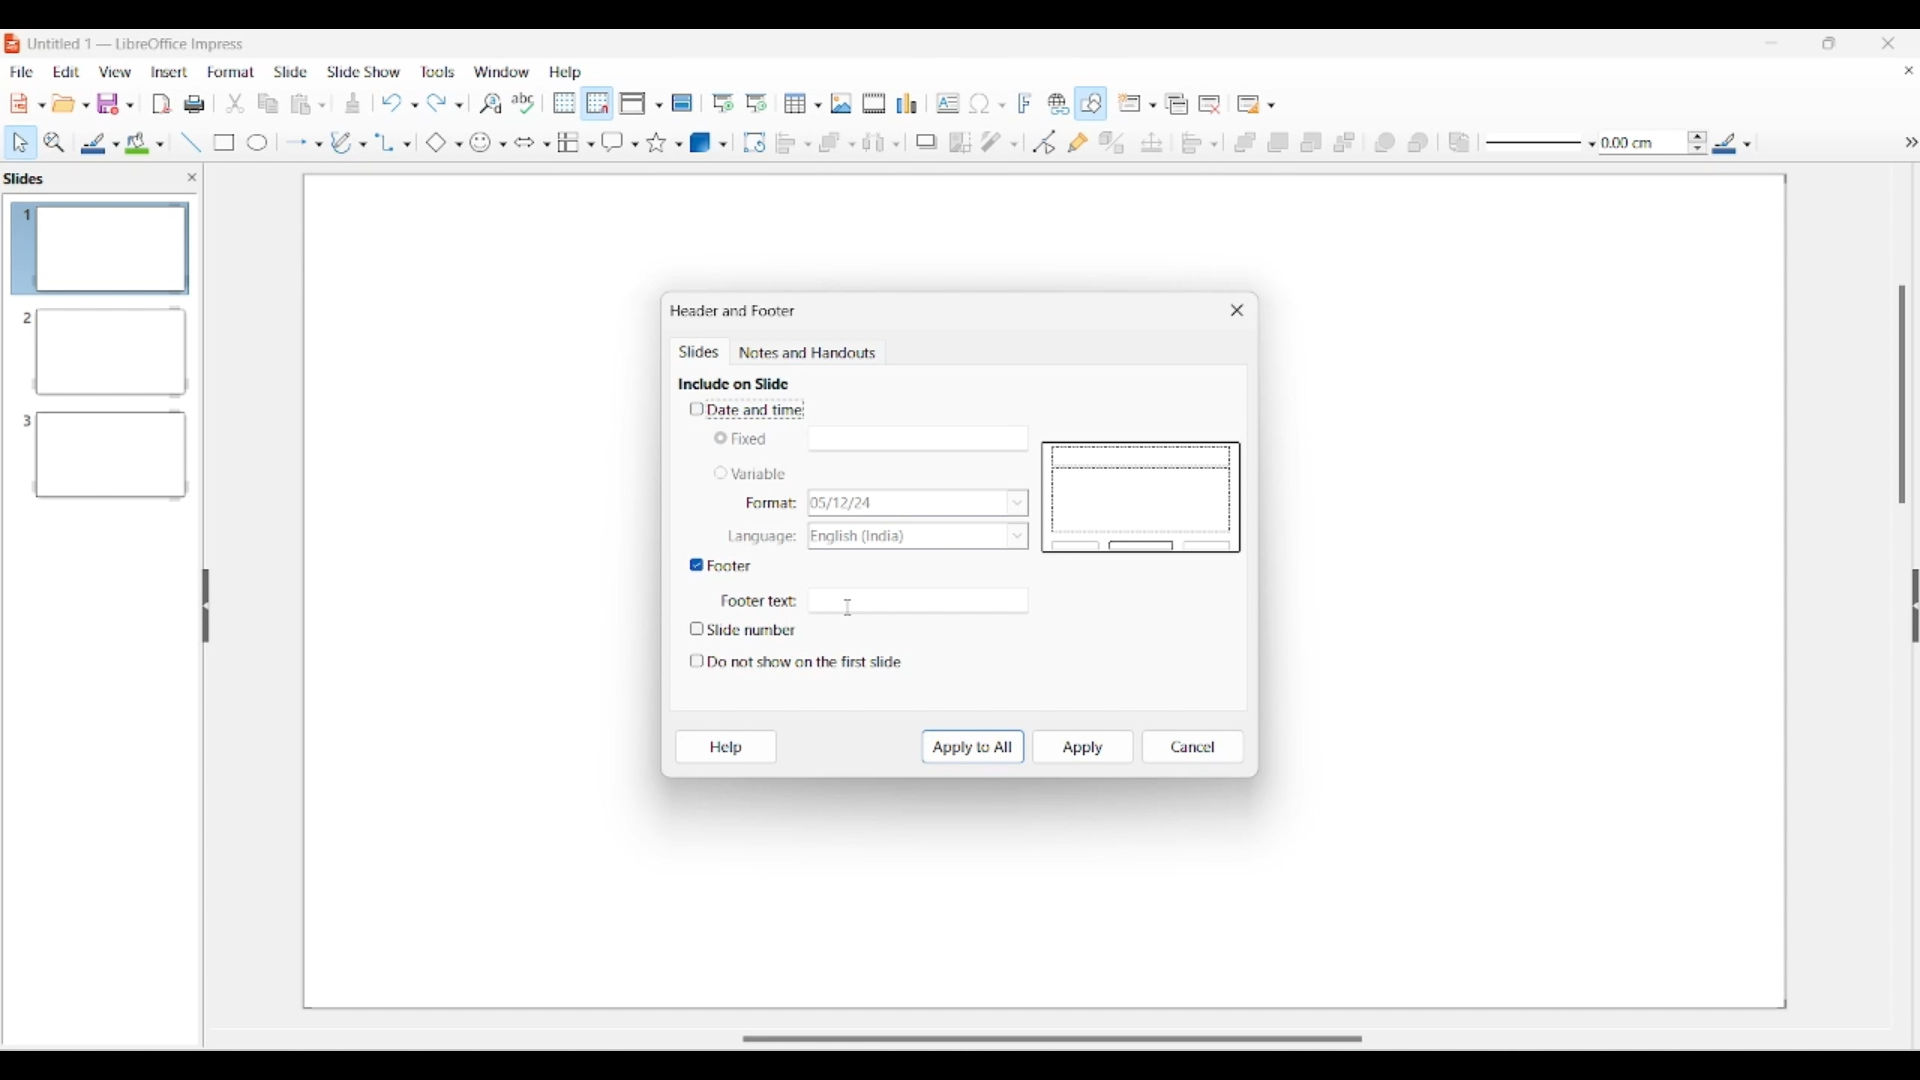 The image size is (1920, 1080). I want to click on Cursor clicking on footer textbox, so click(848, 607).